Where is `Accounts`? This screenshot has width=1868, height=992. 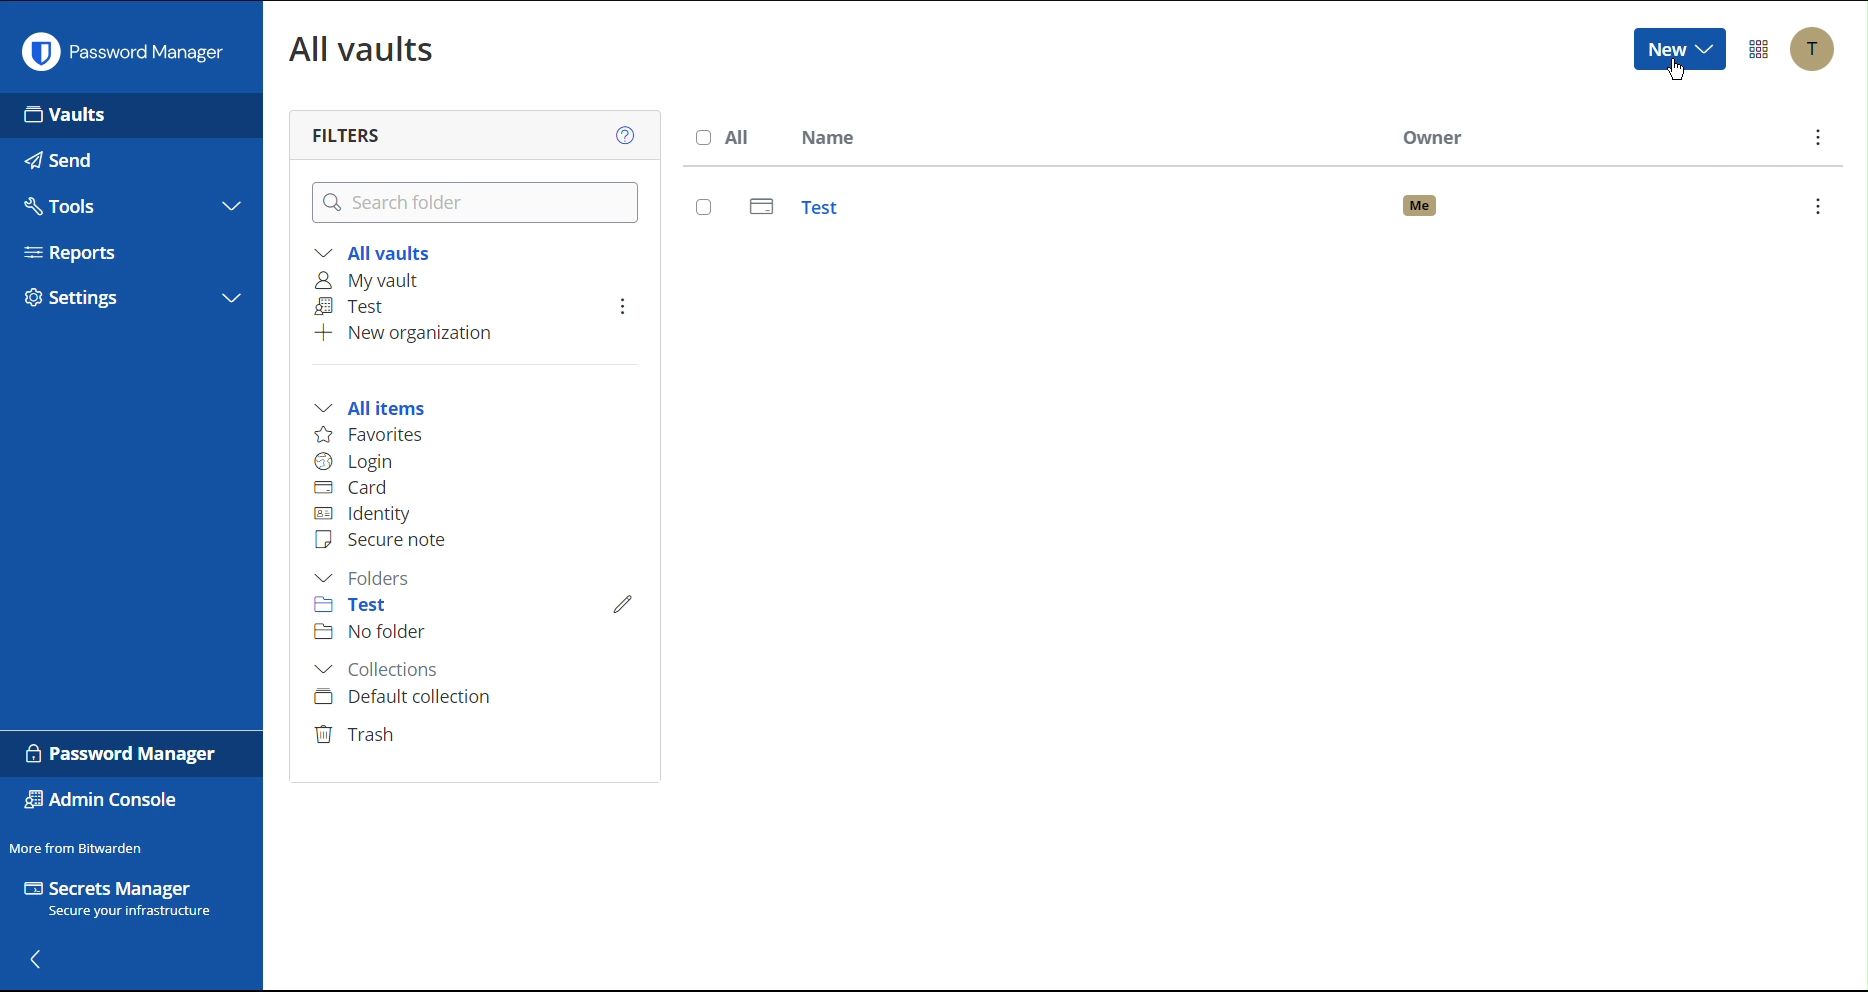 Accounts is located at coordinates (1812, 49).